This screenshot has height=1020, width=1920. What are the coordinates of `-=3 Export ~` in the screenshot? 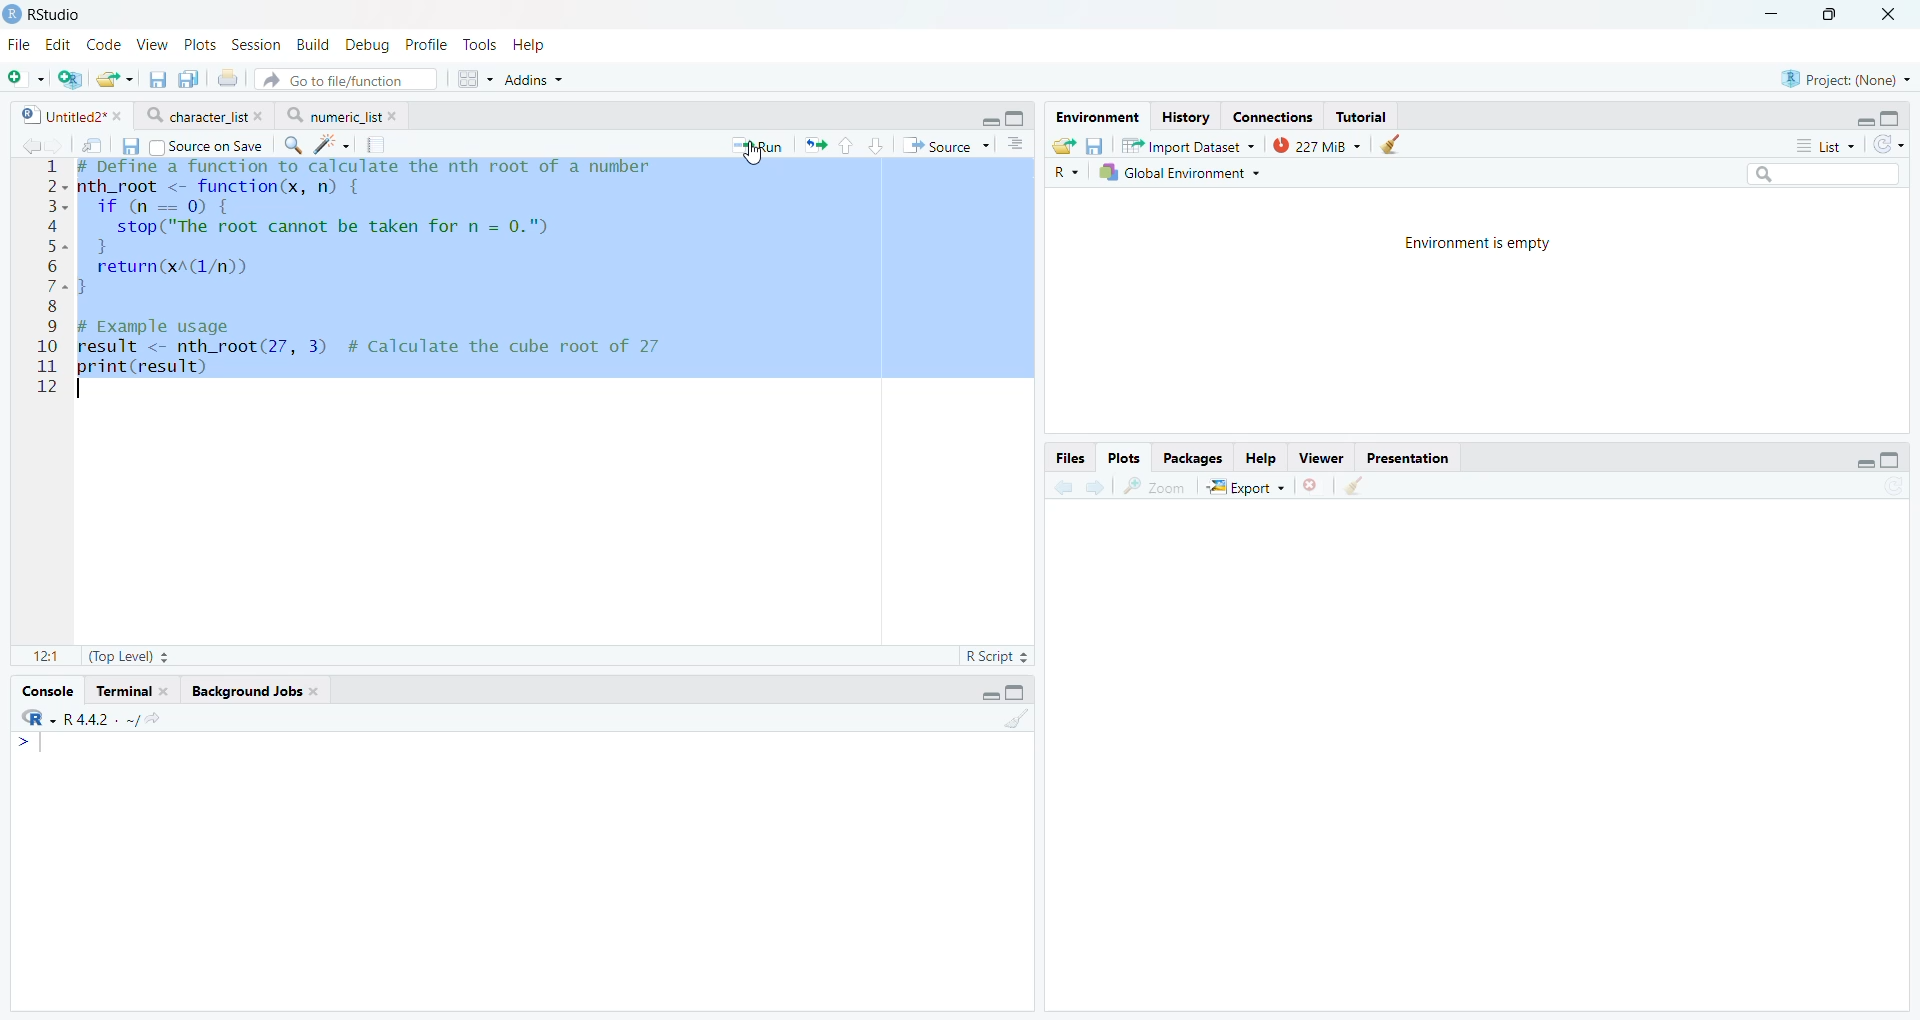 It's located at (1245, 488).